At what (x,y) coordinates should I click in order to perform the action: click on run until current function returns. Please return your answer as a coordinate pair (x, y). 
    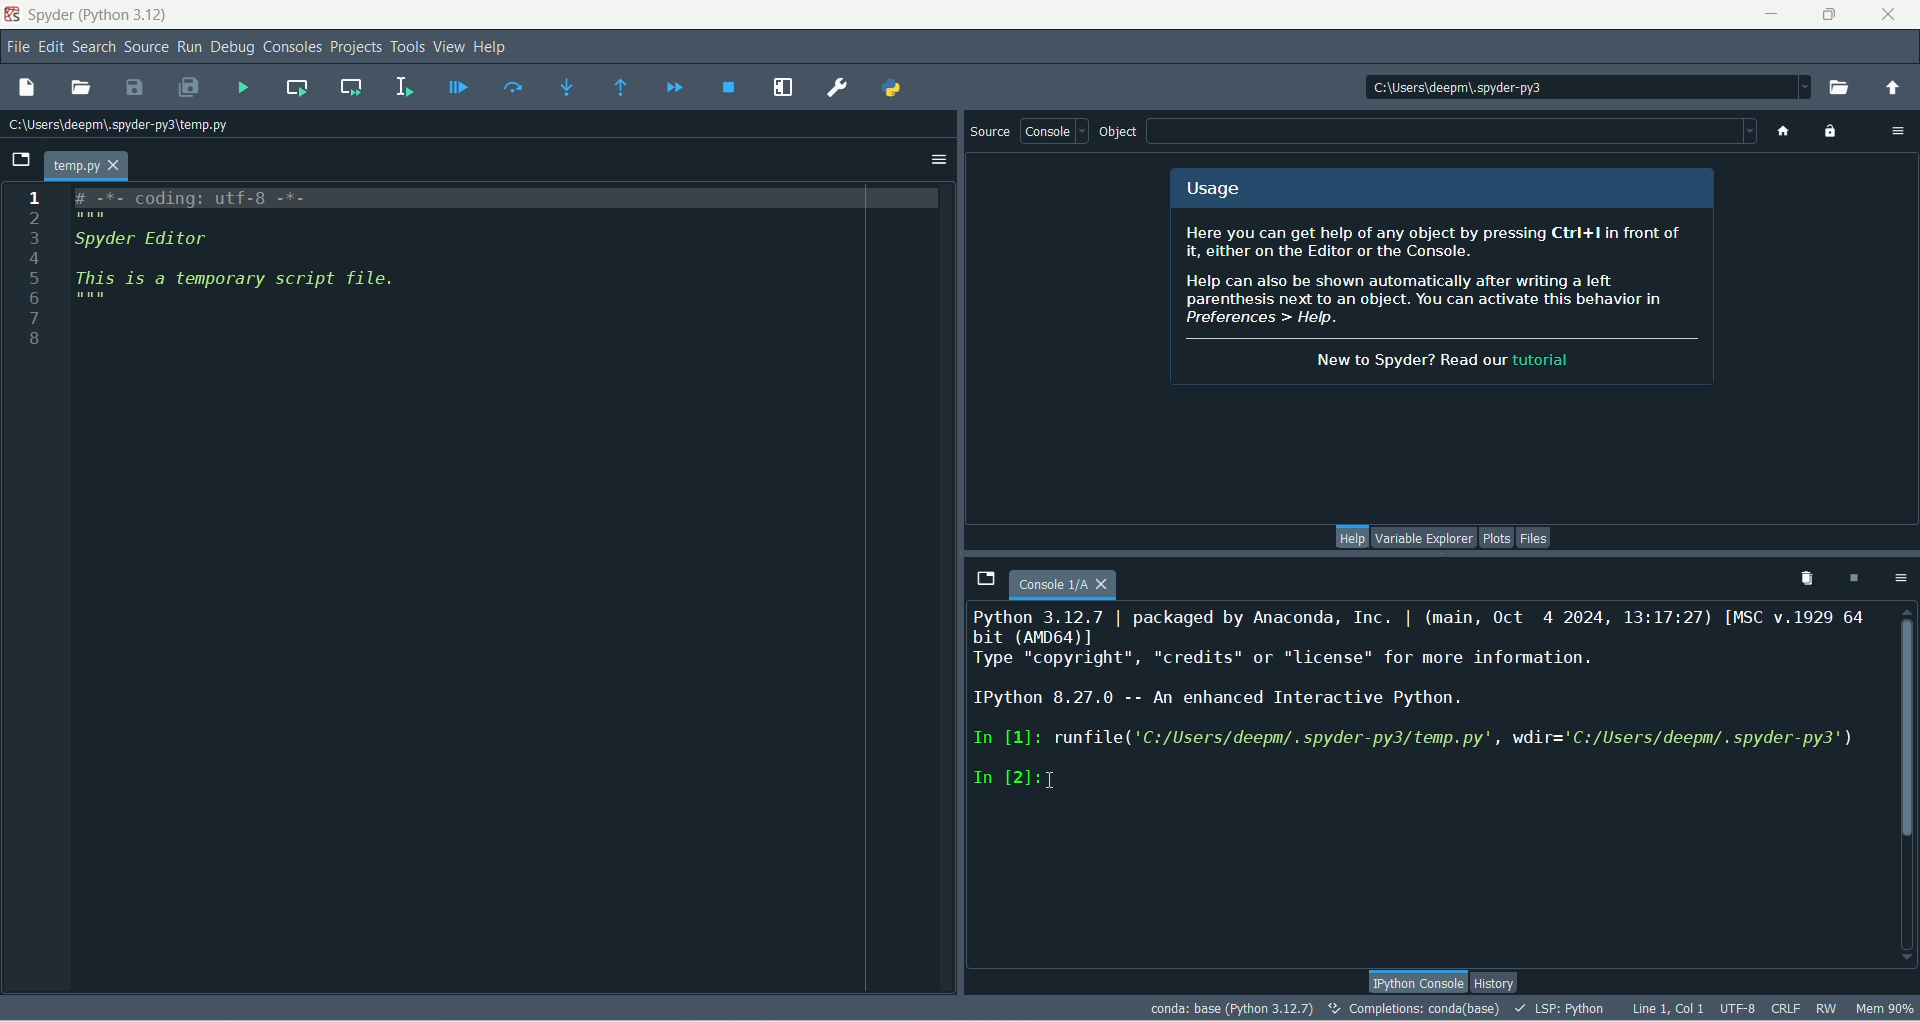
    Looking at the image, I should click on (621, 88).